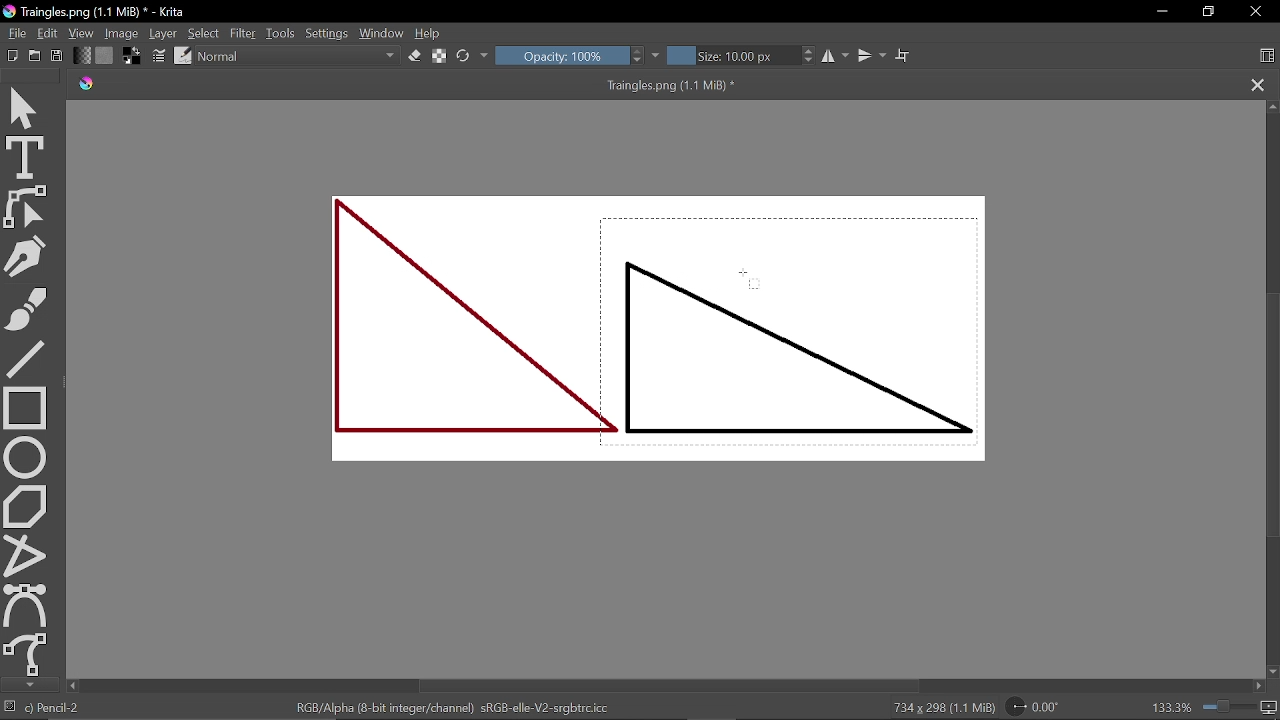 The height and width of the screenshot is (720, 1280). What do you see at coordinates (874, 56) in the screenshot?
I see `Vertical mirror tool` at bounding box center [874, 56].